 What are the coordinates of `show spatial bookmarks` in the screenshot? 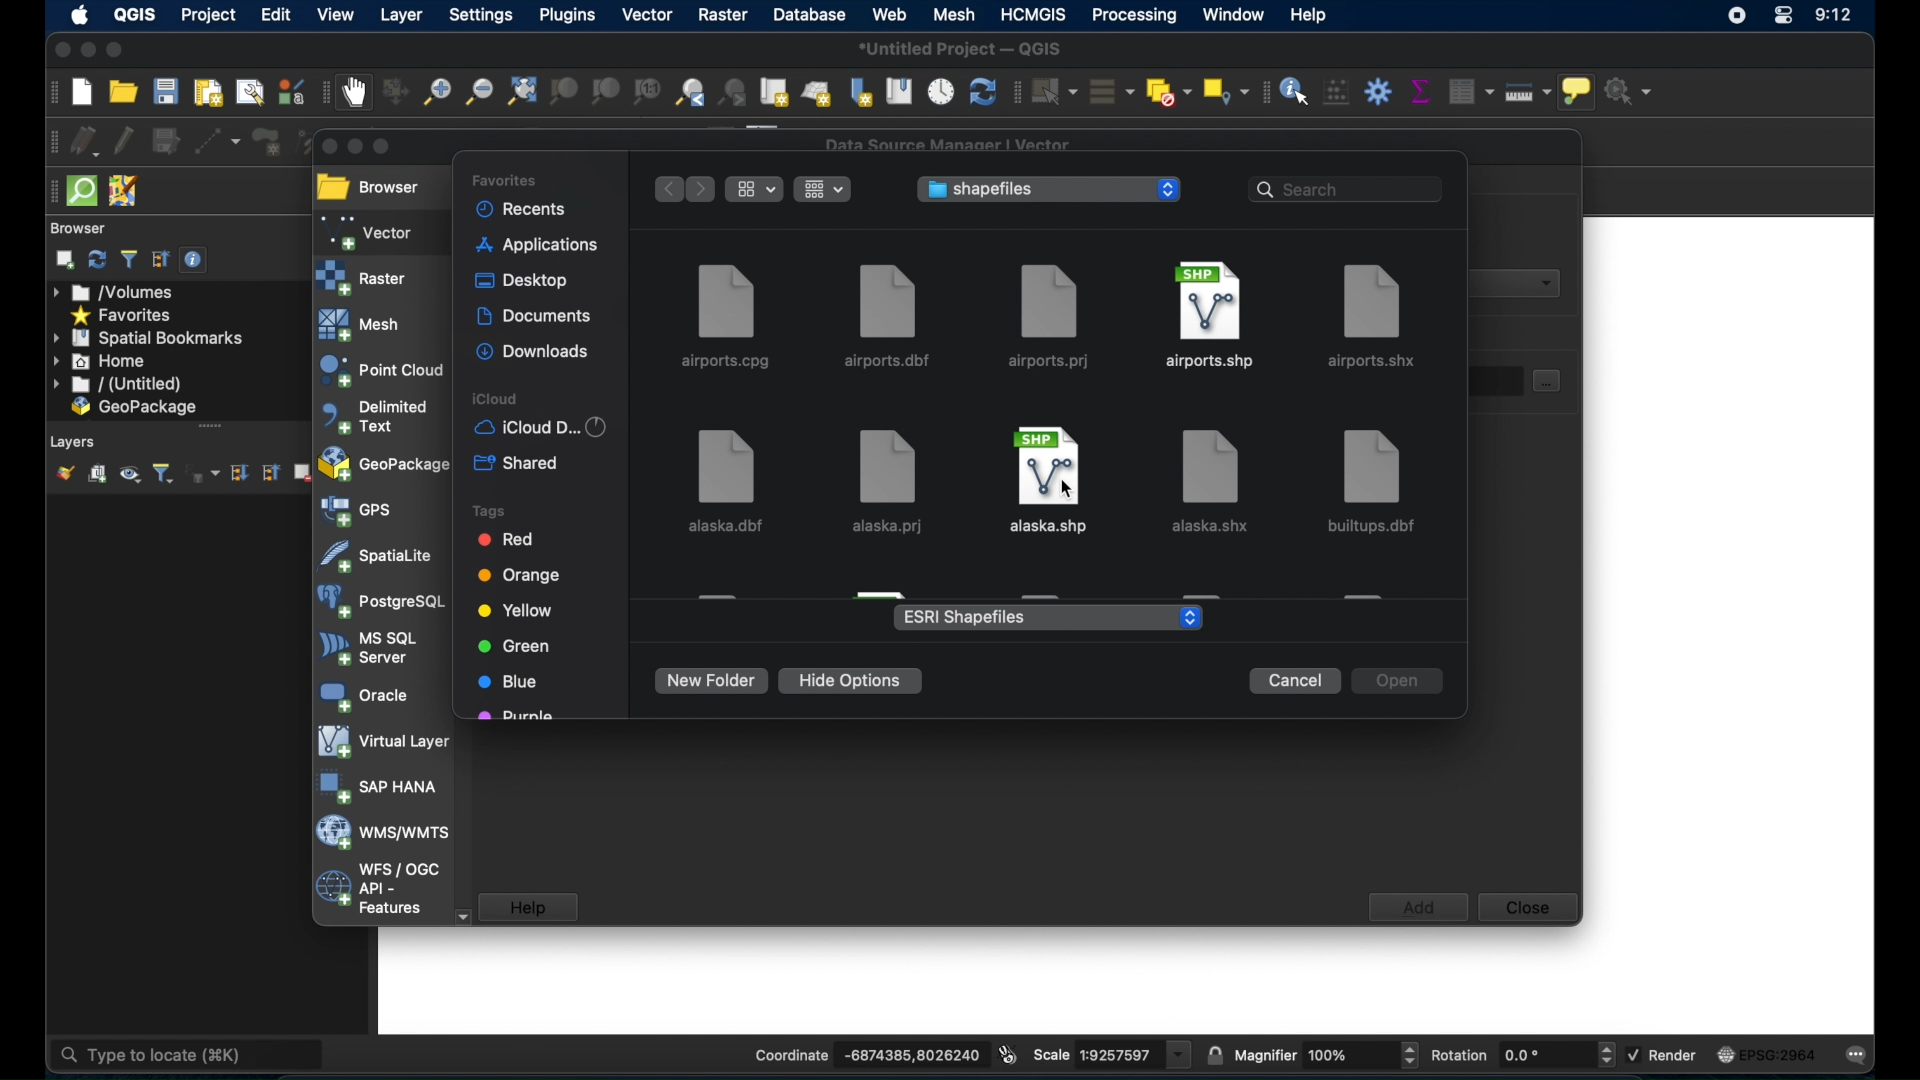 It's located at (898, 90).